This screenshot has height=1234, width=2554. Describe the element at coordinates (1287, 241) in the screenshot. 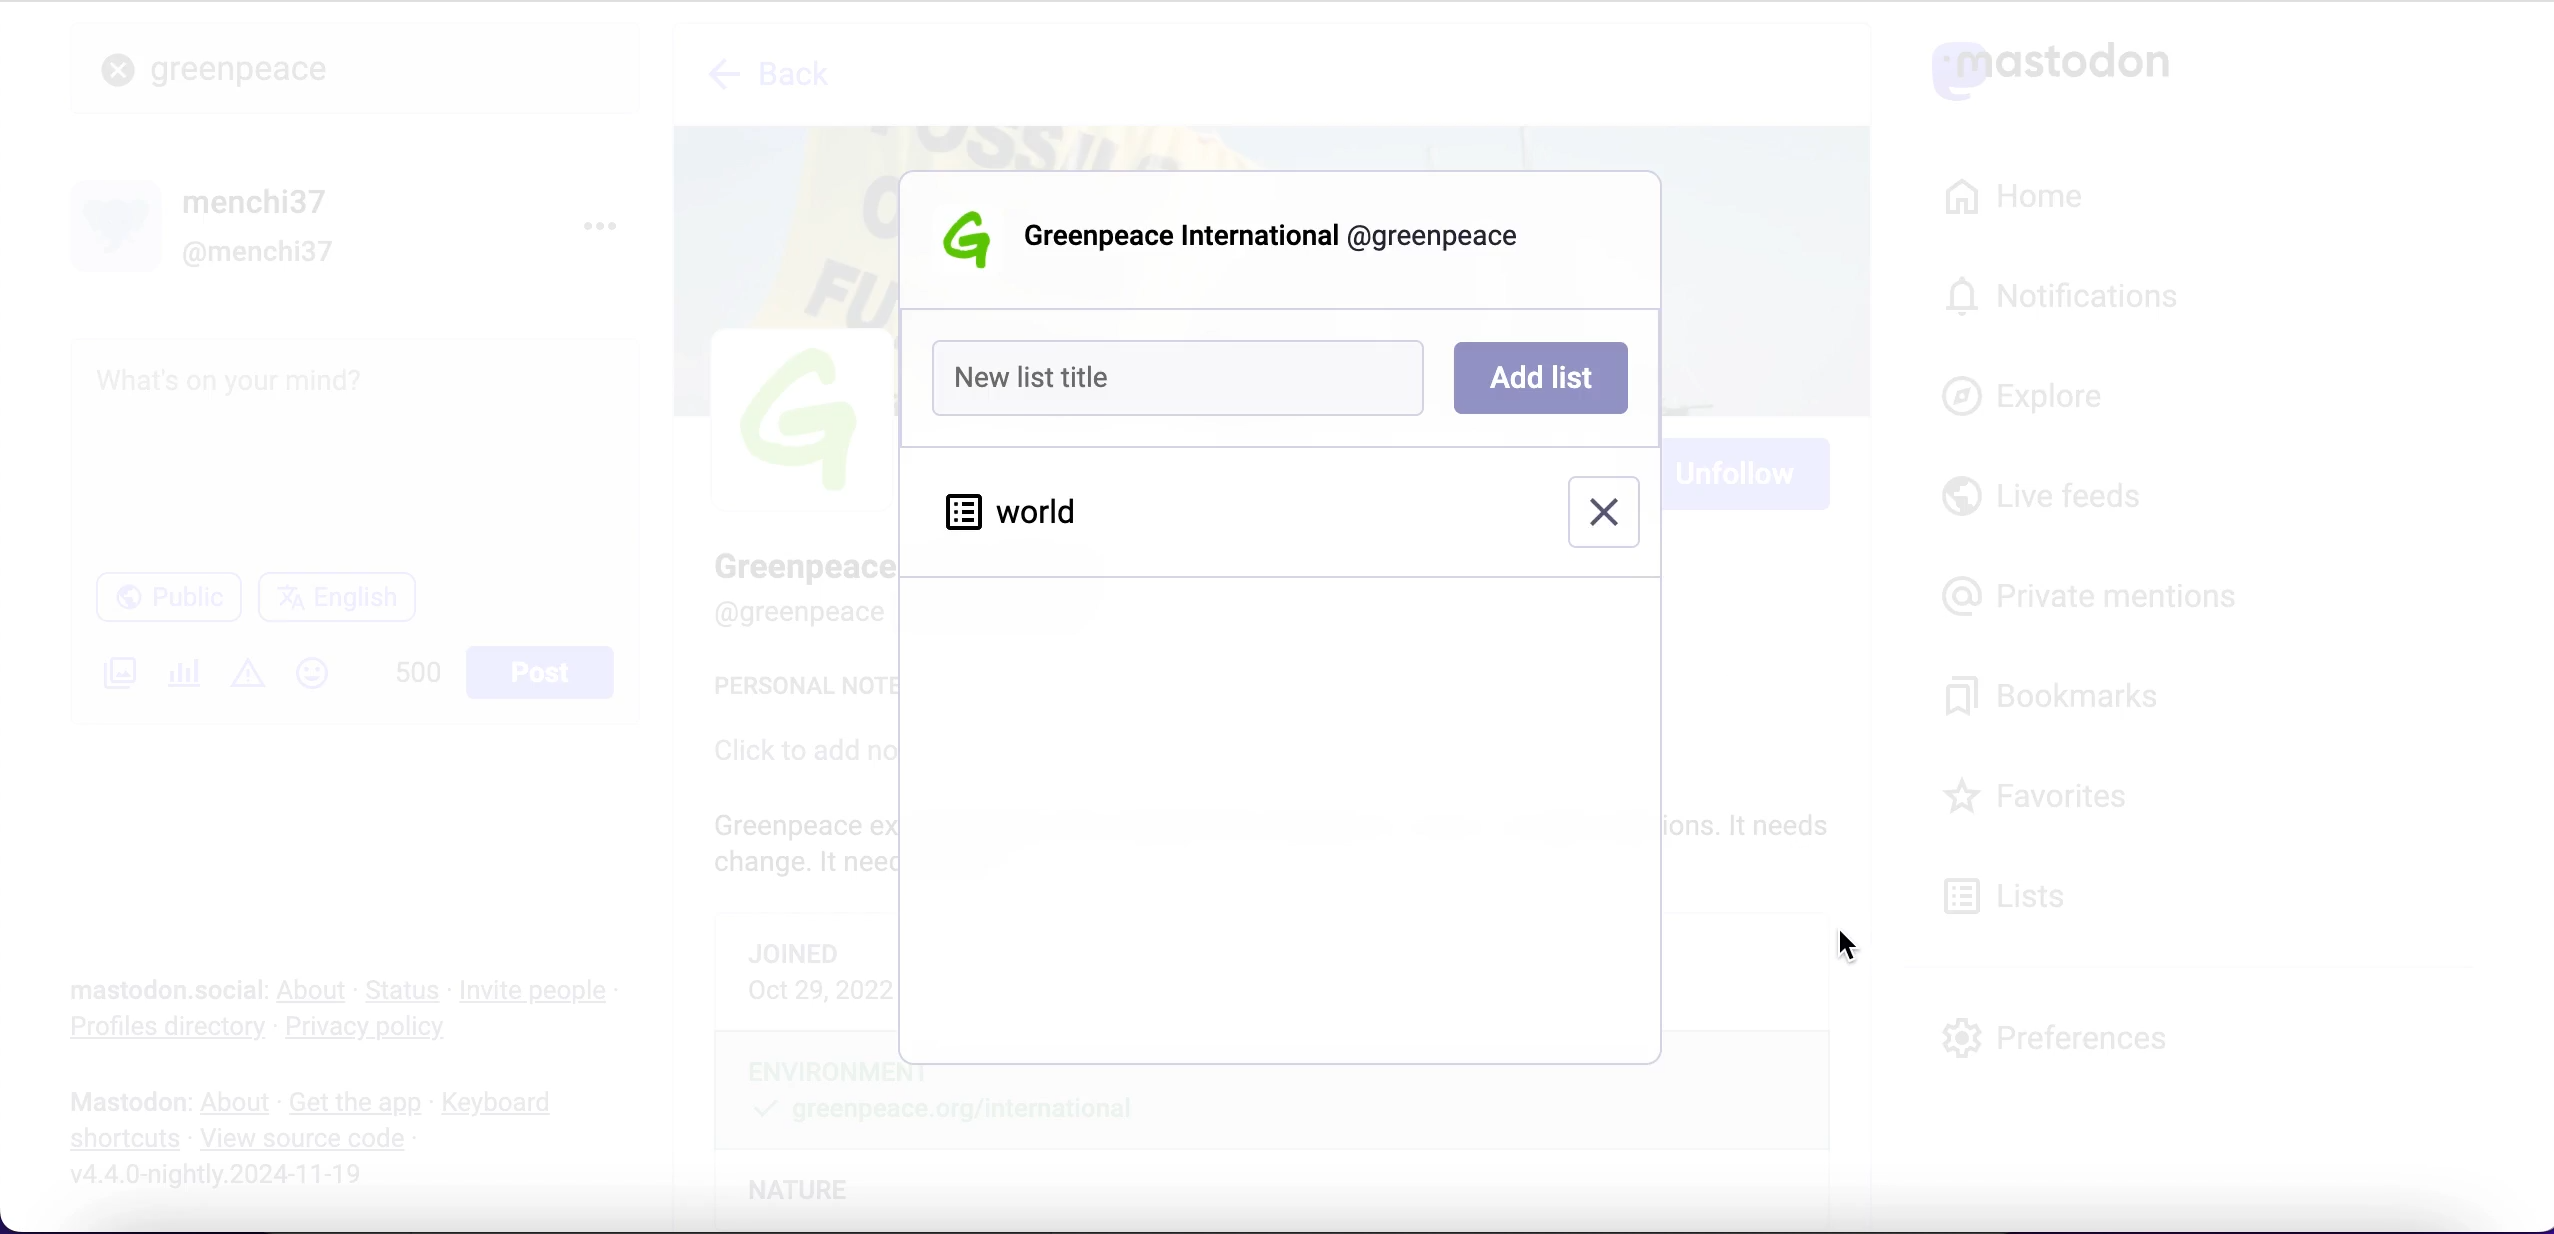

I see `user` at that location.